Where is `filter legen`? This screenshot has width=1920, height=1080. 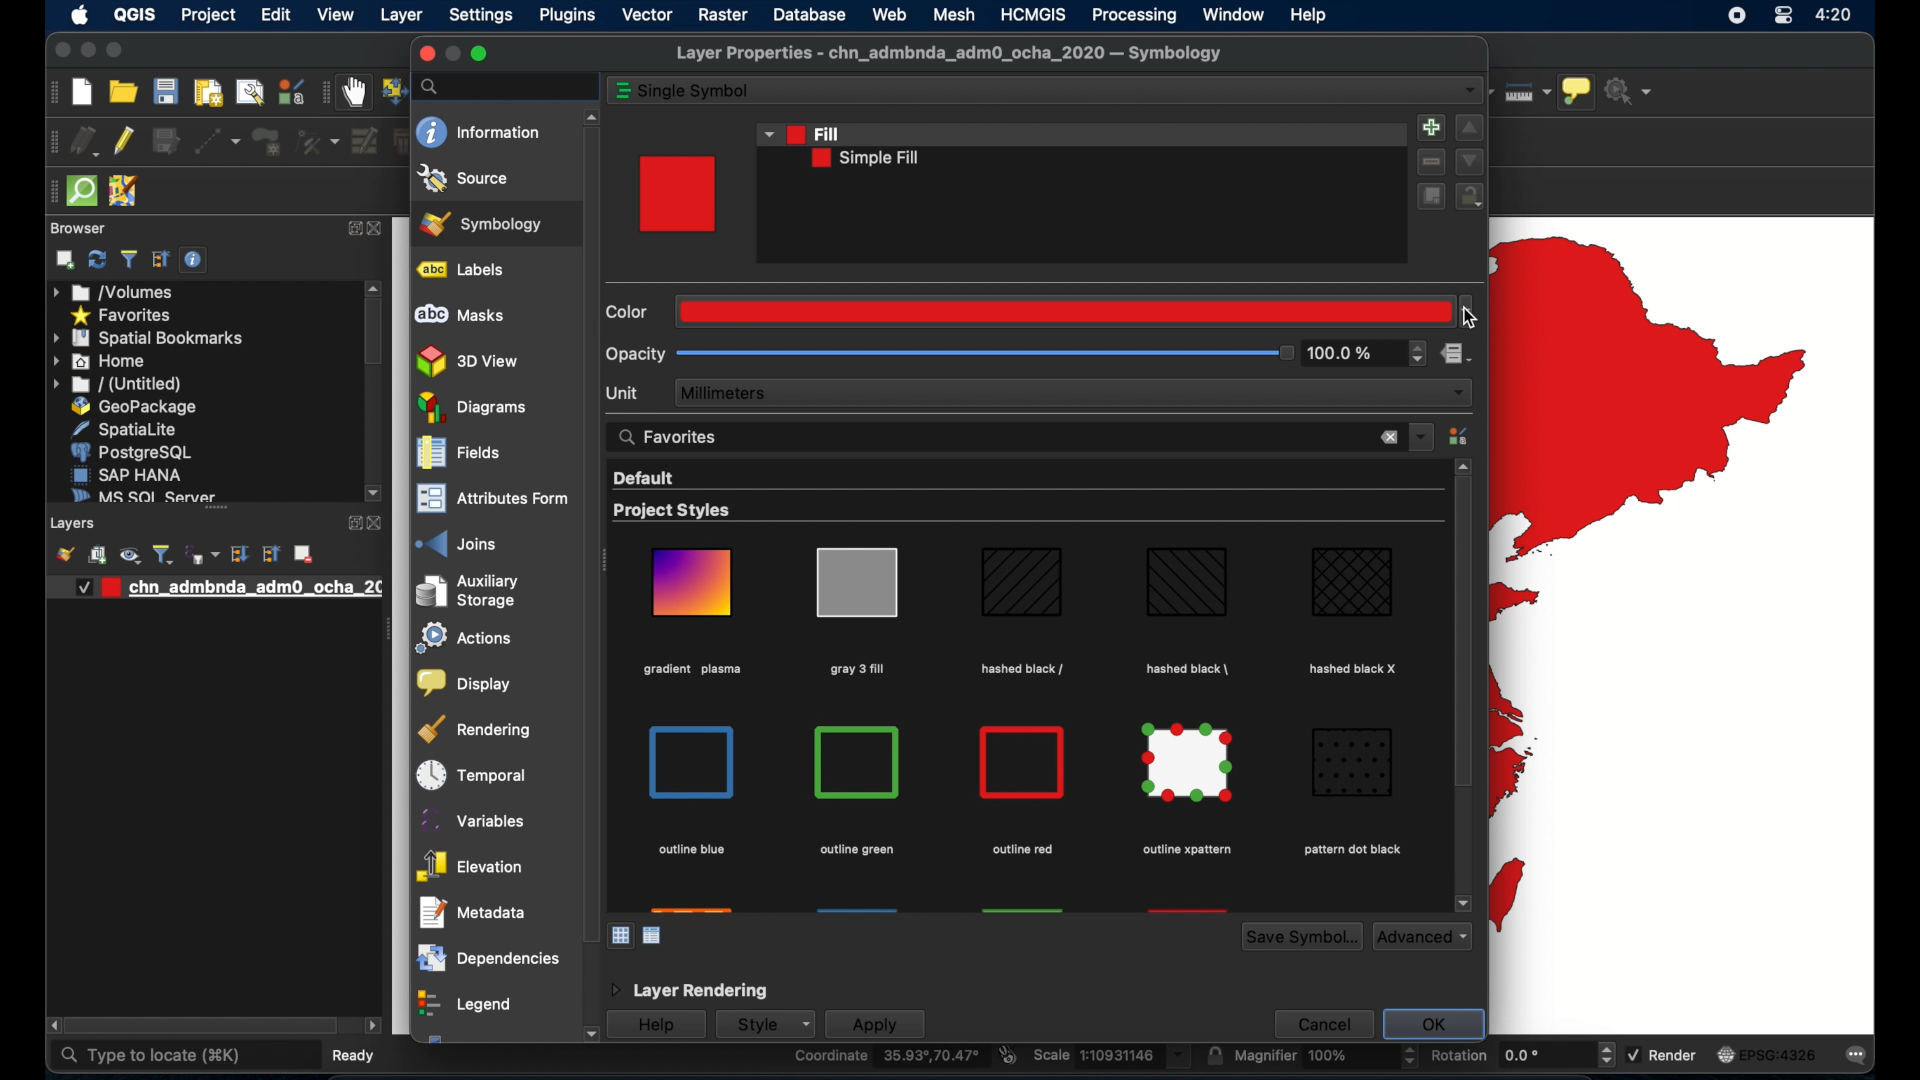 filter legen is located at coordinates (163, 554).